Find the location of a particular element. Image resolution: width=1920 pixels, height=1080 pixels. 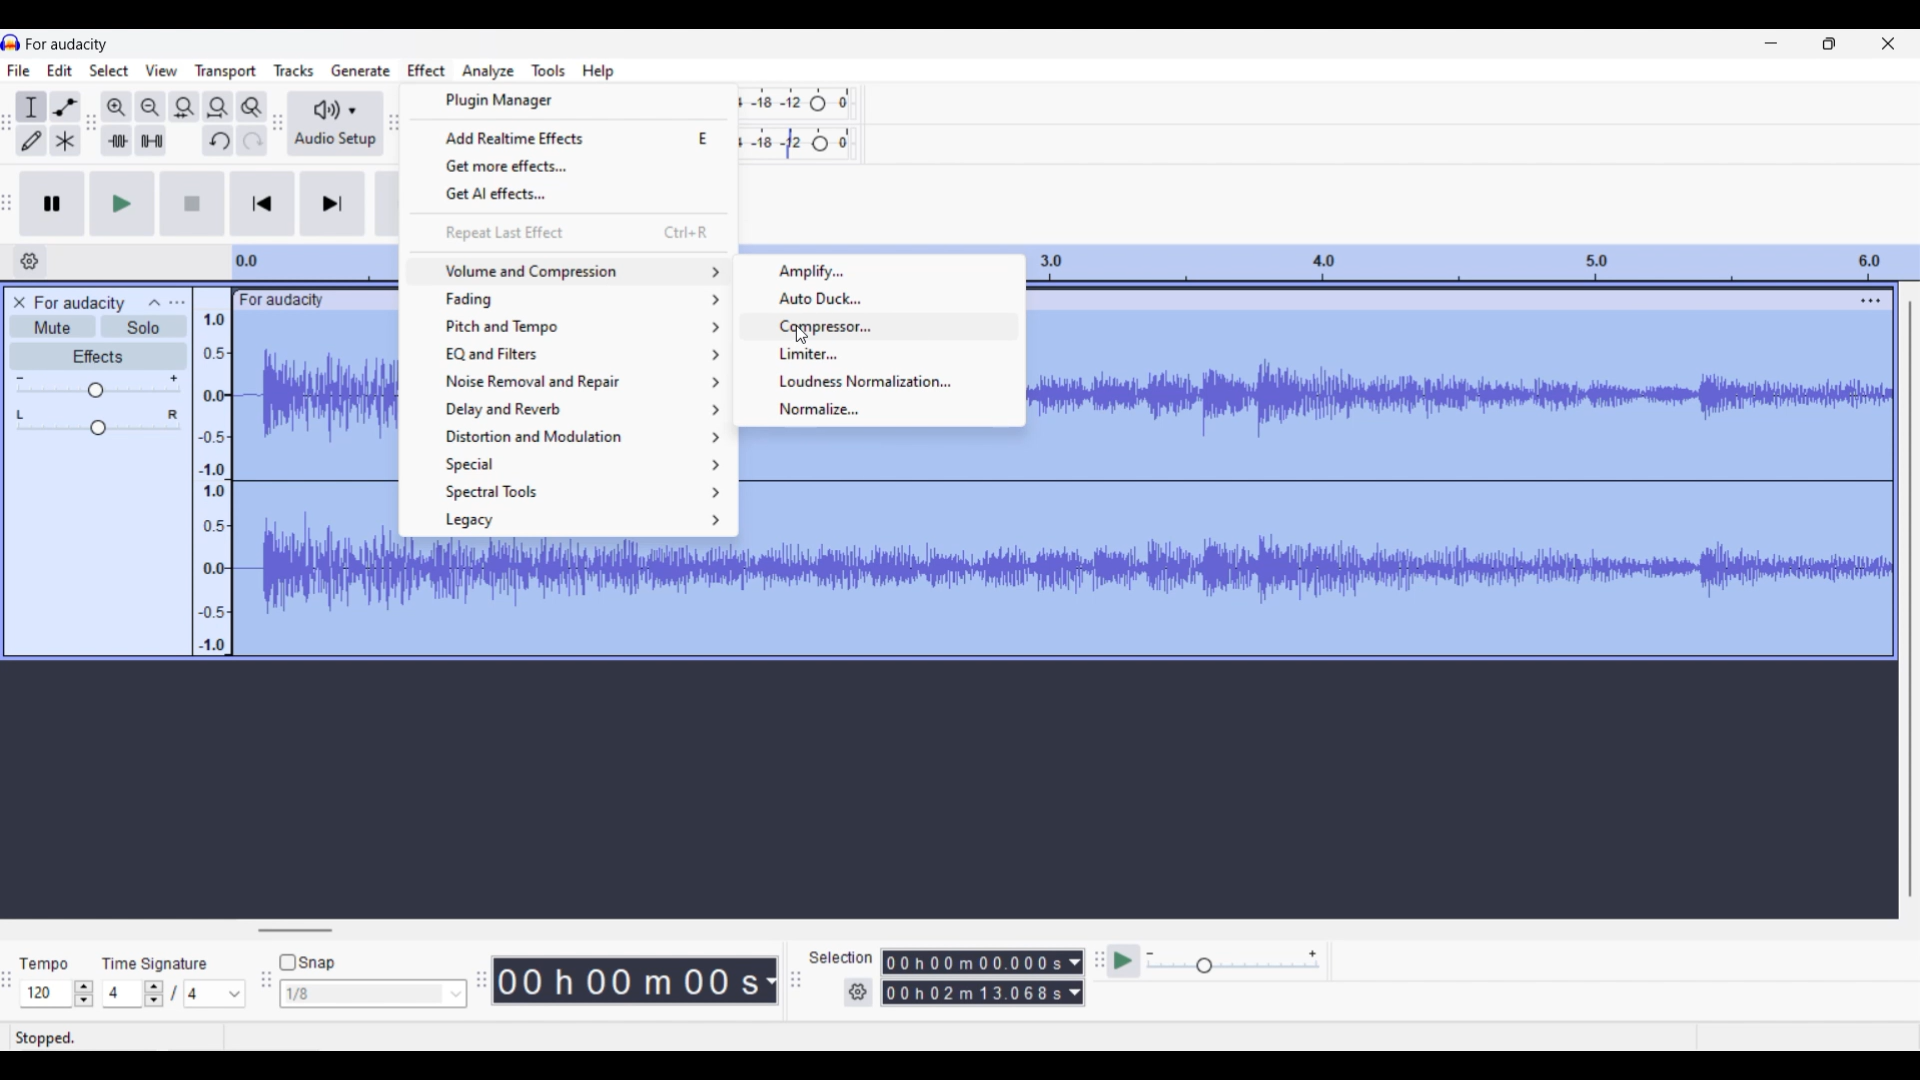

Analyze menu is located at coordinates (487, 71).